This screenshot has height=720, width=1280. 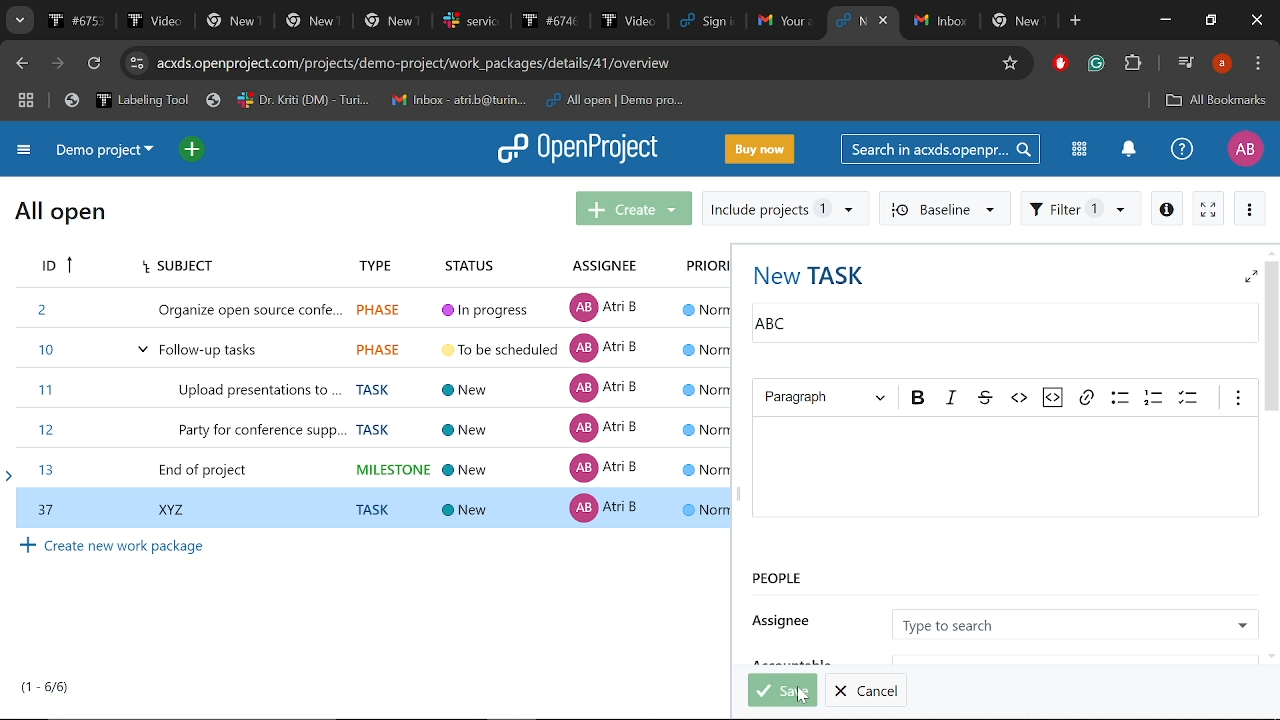 I want to click on Insert code snippet, so click(x=1054, y=398).